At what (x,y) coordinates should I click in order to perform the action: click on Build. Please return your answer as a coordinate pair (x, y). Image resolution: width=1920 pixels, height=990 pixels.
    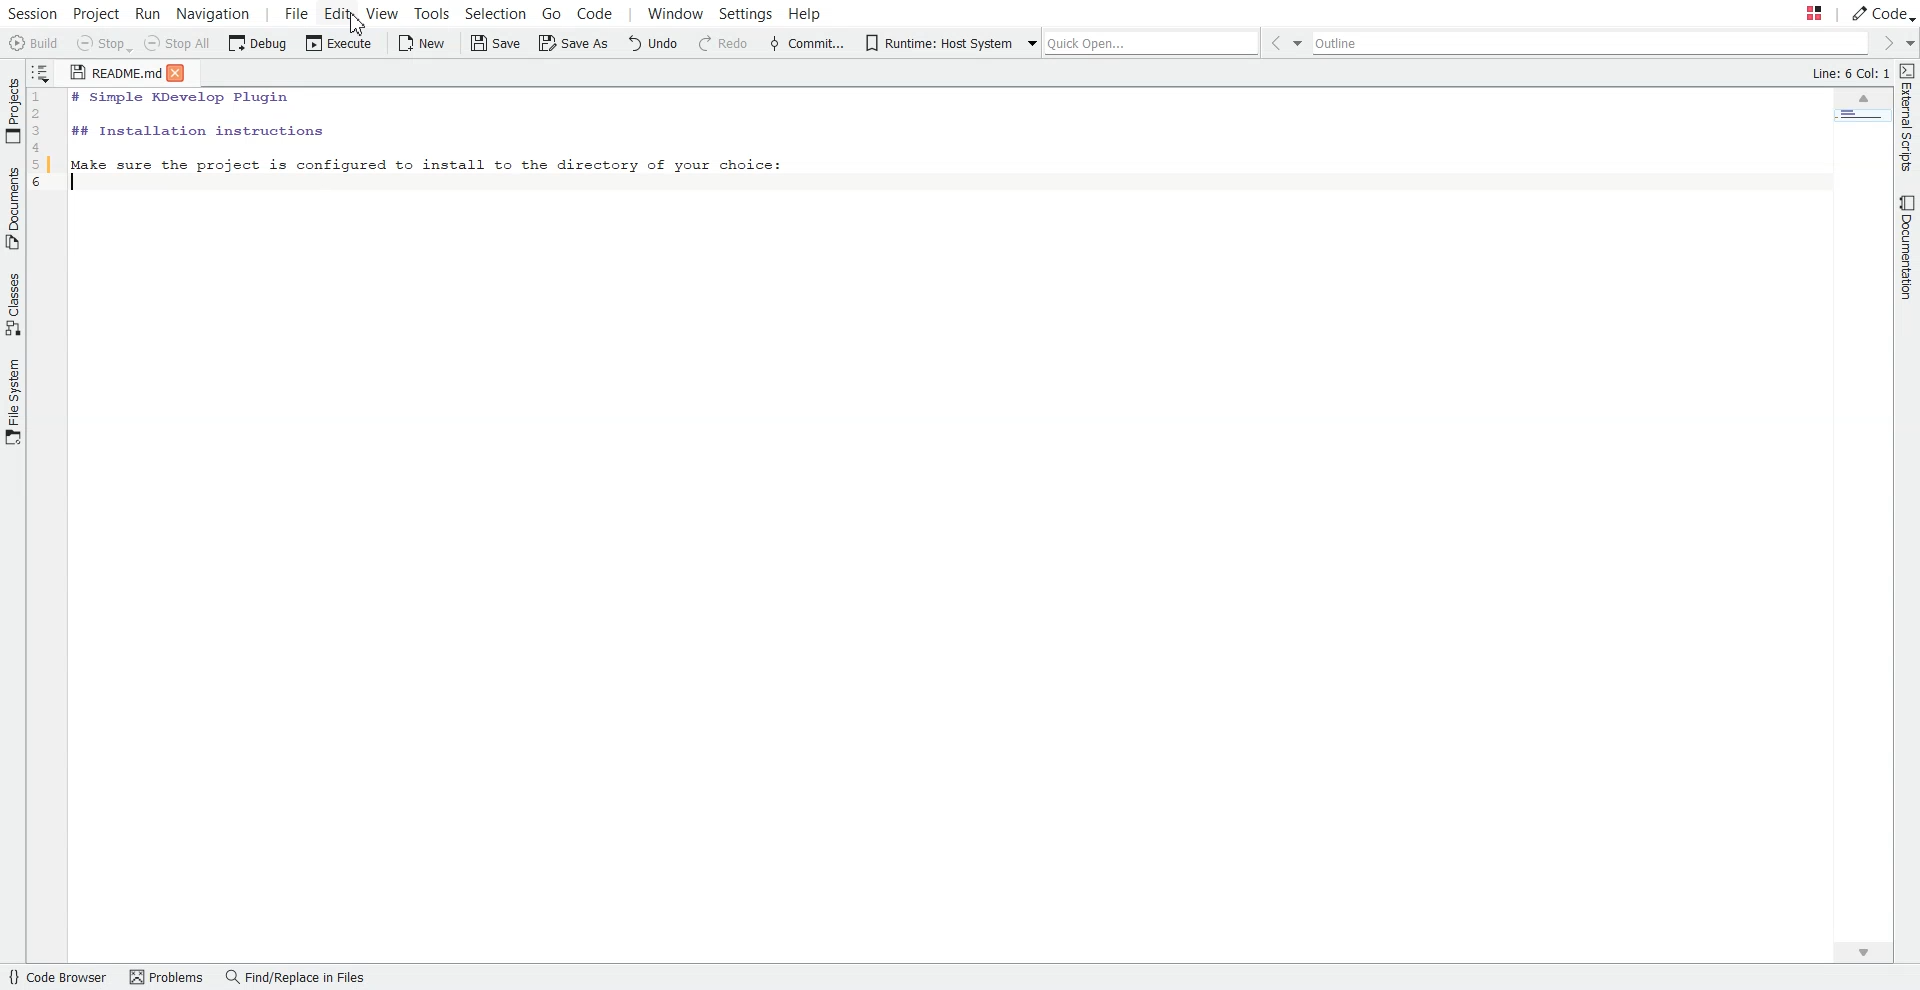
    Looking at the image, I should click on (34, 43).